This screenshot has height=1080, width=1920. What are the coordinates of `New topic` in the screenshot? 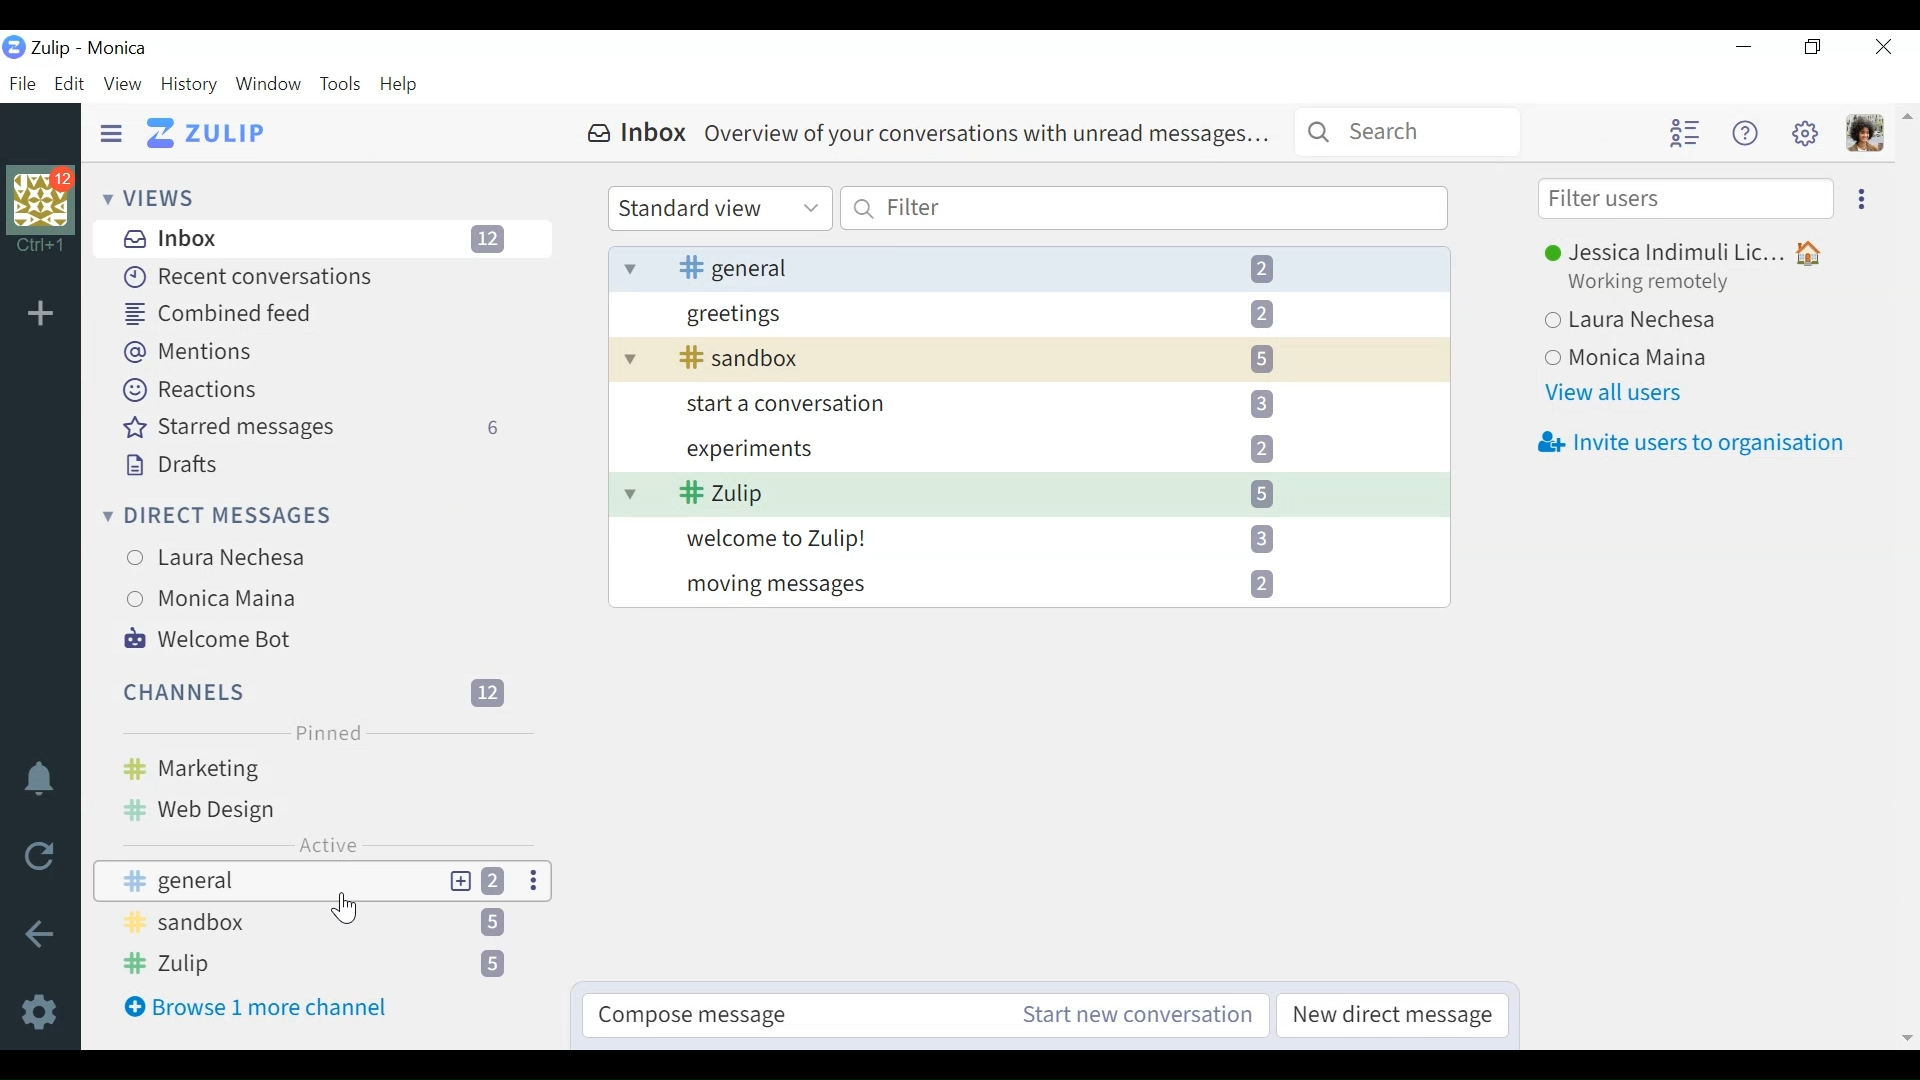 It's located at (460, 881).